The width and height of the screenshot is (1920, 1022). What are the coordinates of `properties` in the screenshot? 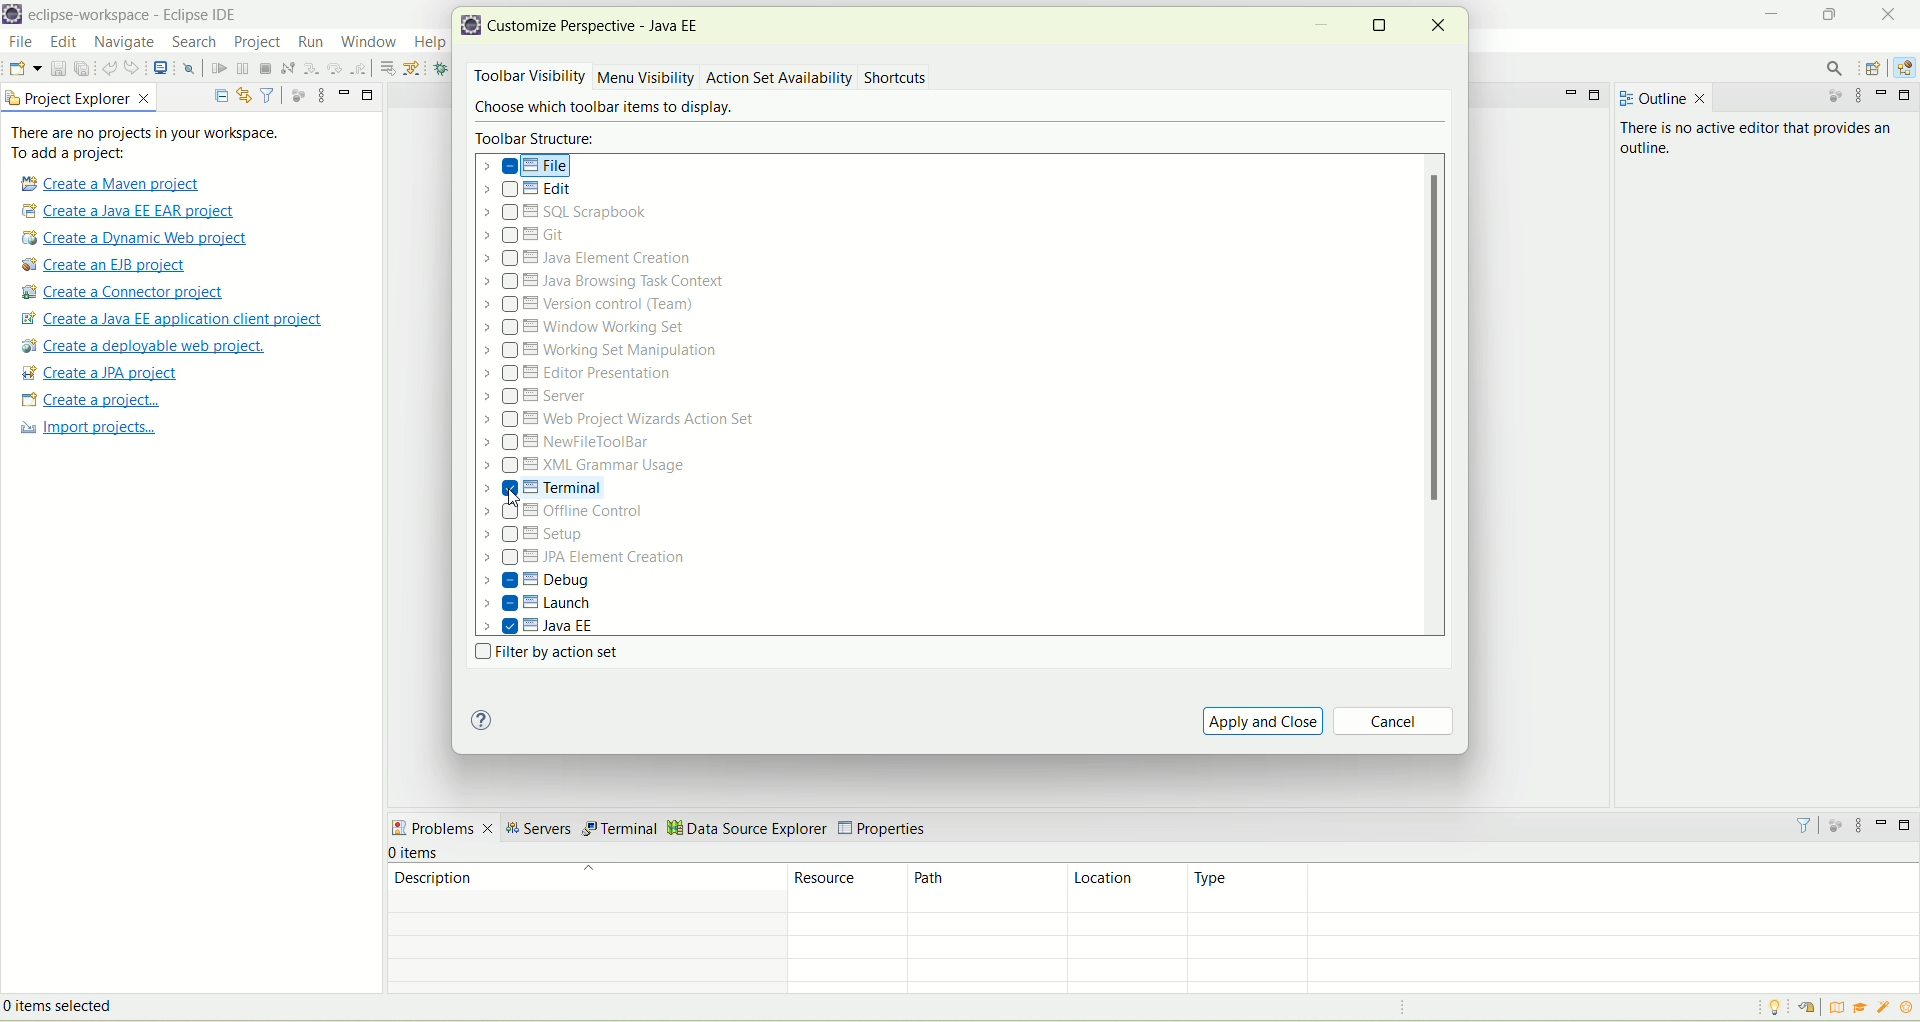 It's located at (887, 824).